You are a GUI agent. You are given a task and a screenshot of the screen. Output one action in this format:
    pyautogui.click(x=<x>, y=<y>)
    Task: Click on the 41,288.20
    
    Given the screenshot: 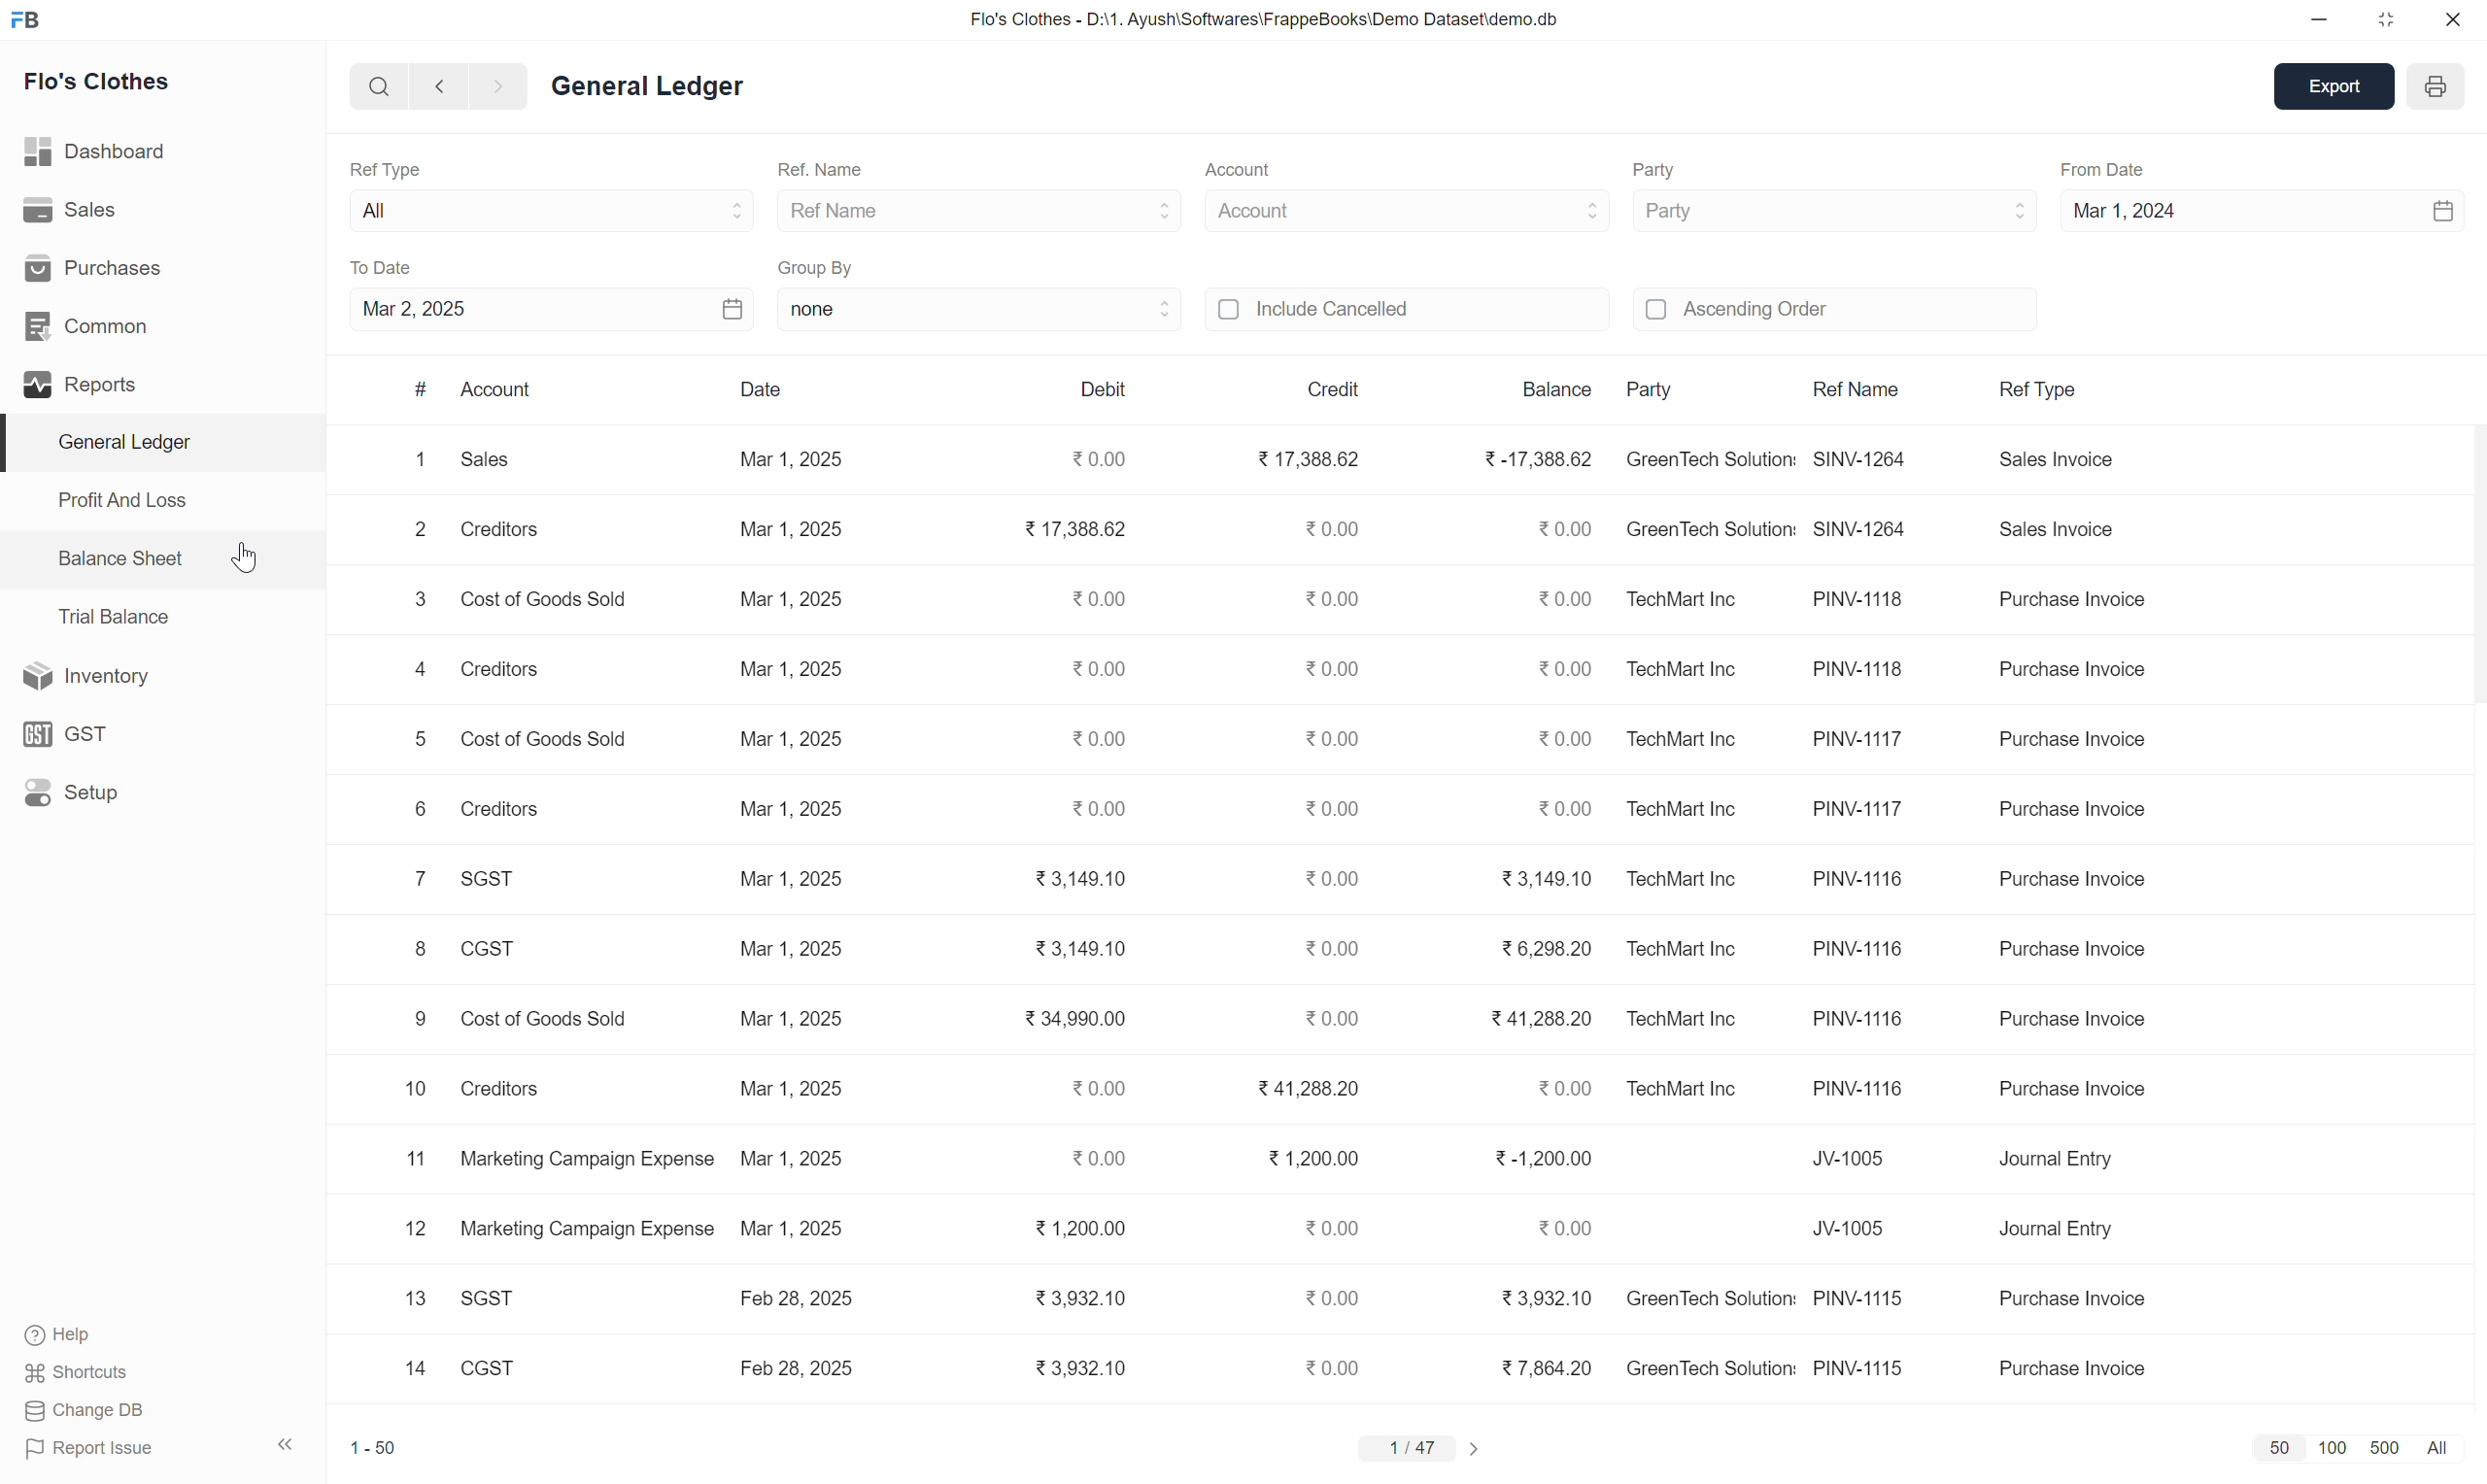 What is the action you would take?
    pyautogui.click(x=1296, y=1087)
    